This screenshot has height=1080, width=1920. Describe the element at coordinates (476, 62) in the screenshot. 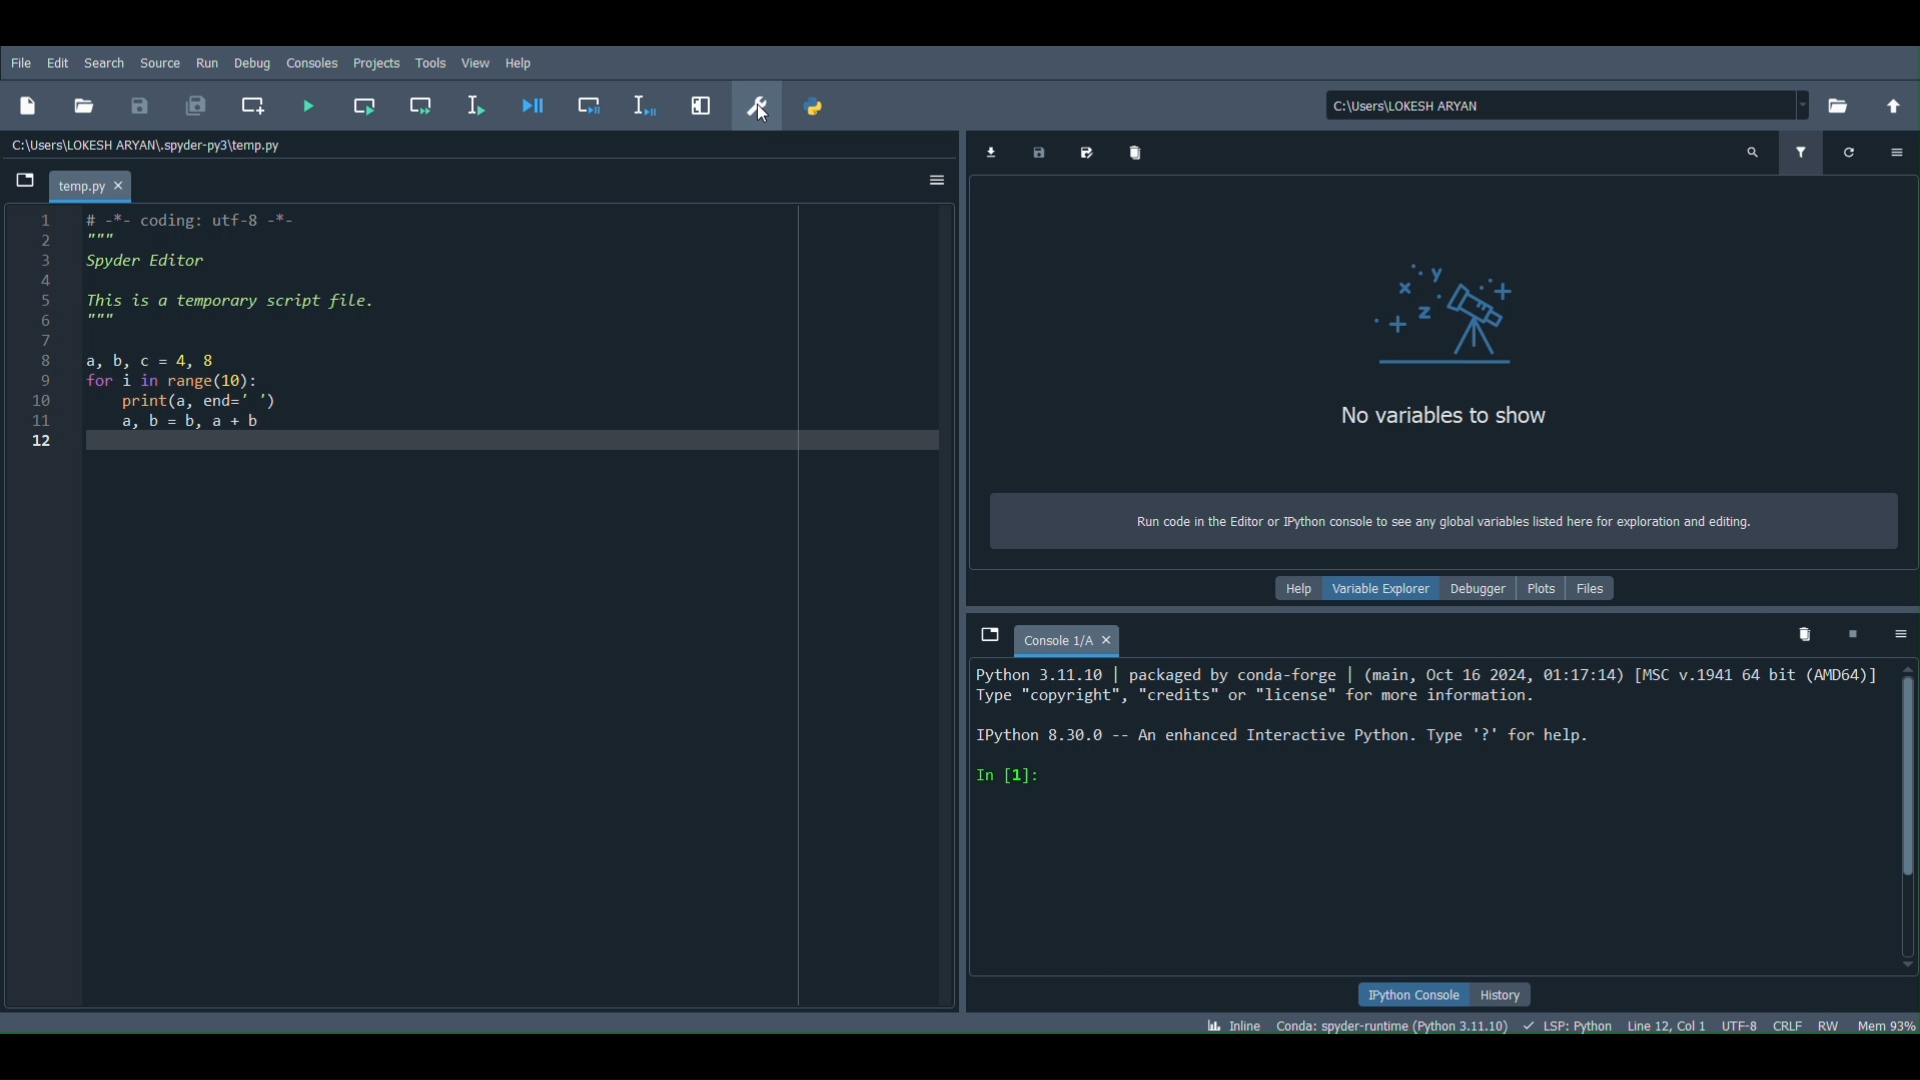

I see `View` at that location.